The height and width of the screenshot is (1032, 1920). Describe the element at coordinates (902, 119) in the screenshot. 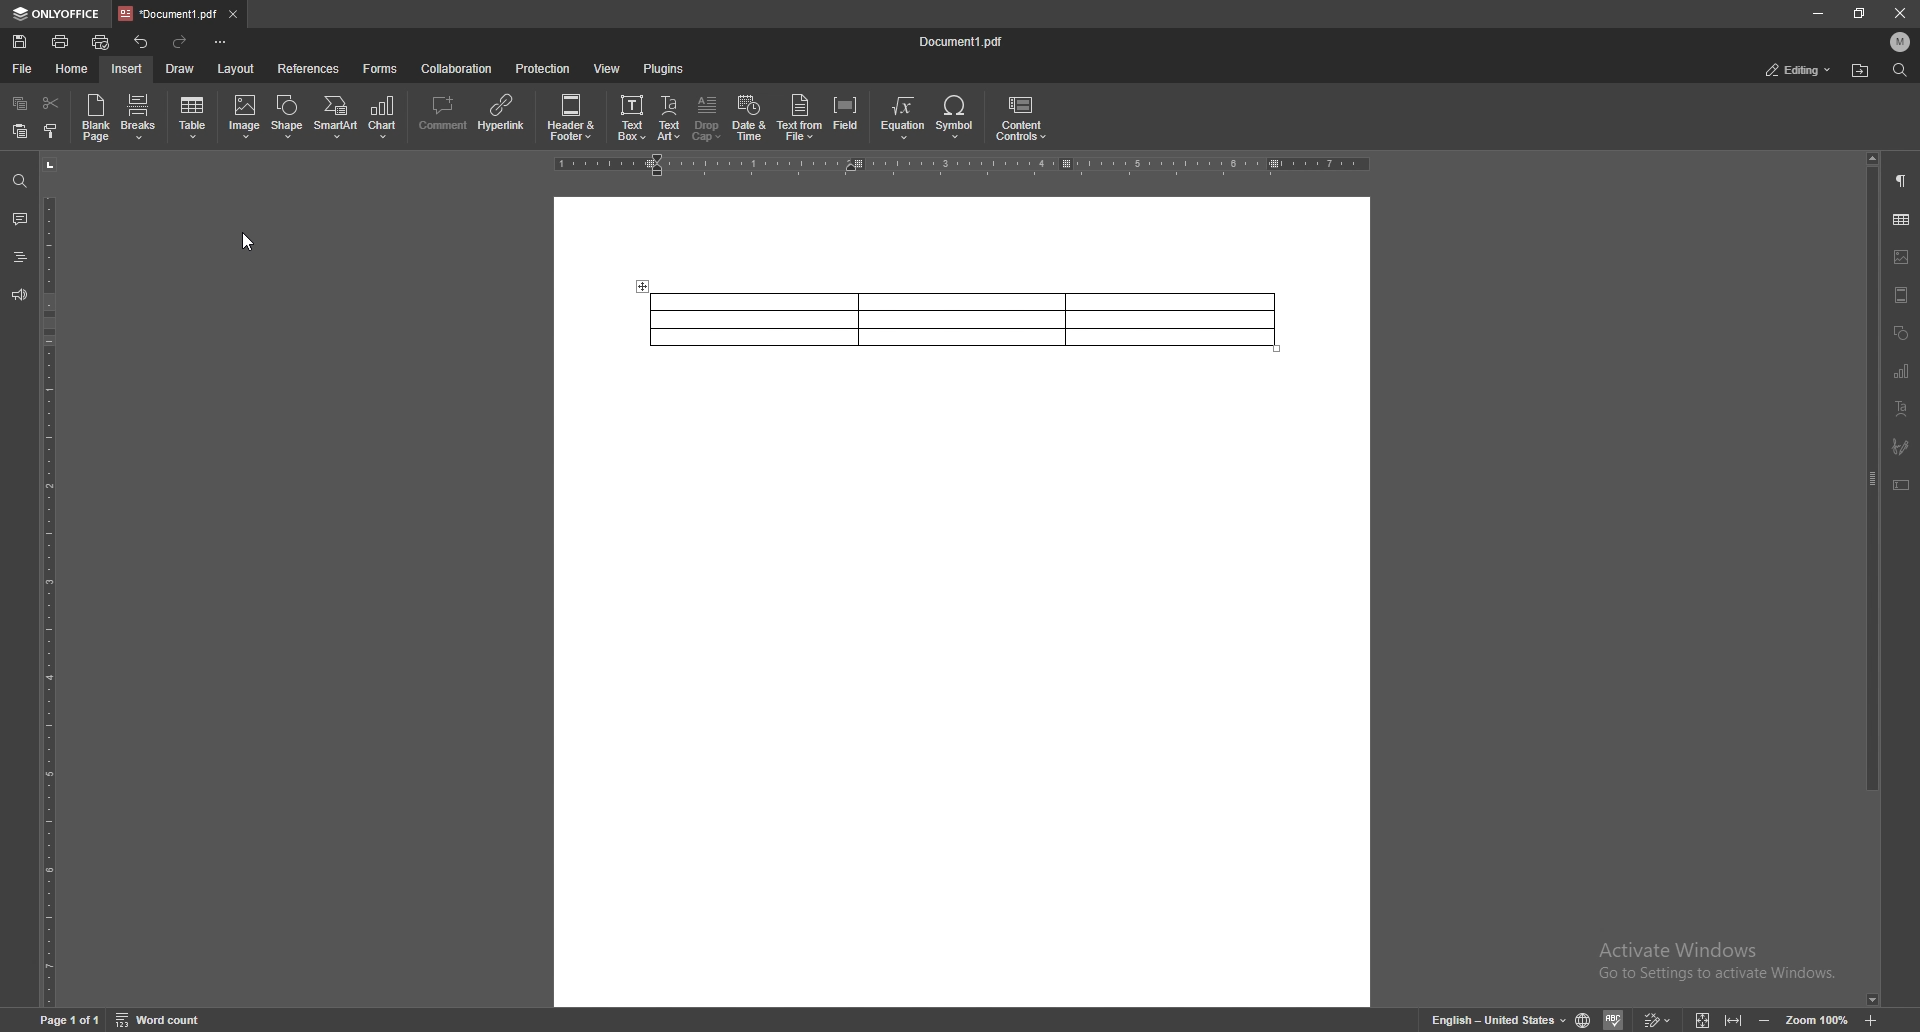

I see `equation` at that location.